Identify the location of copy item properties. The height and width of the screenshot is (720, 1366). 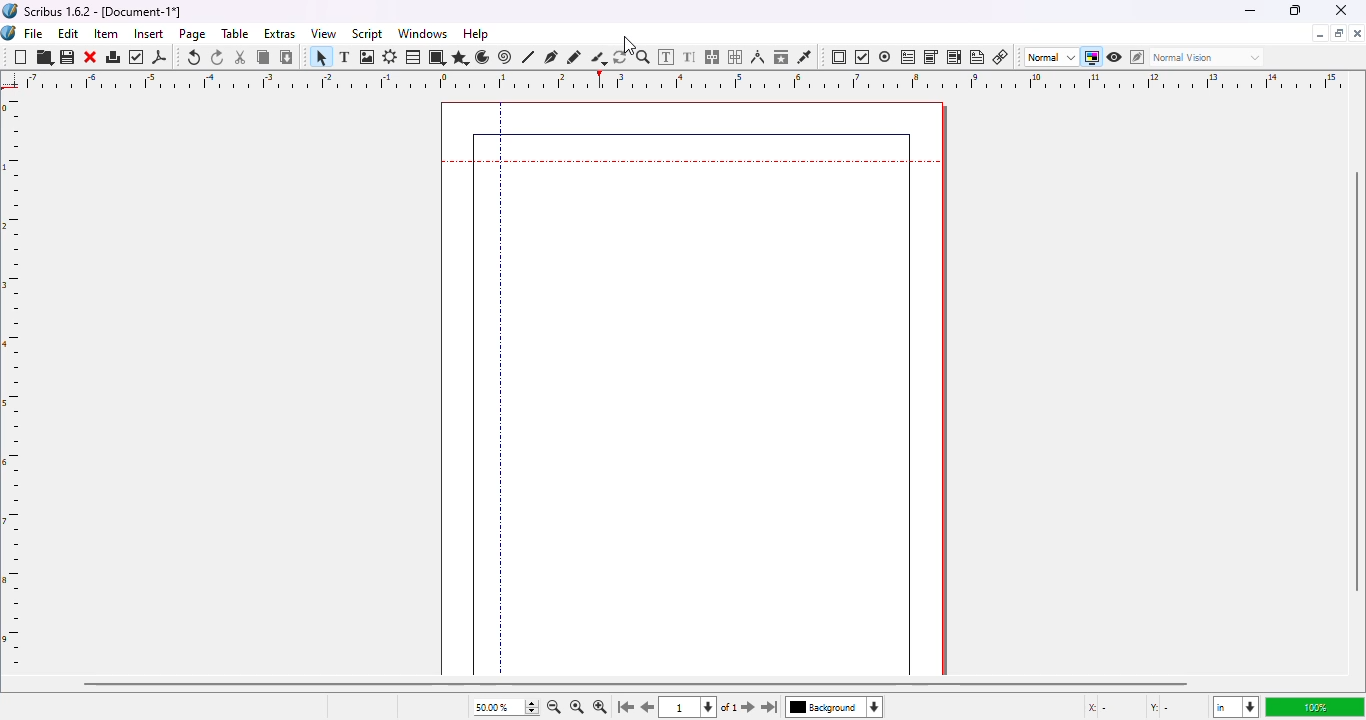
(781, 56).